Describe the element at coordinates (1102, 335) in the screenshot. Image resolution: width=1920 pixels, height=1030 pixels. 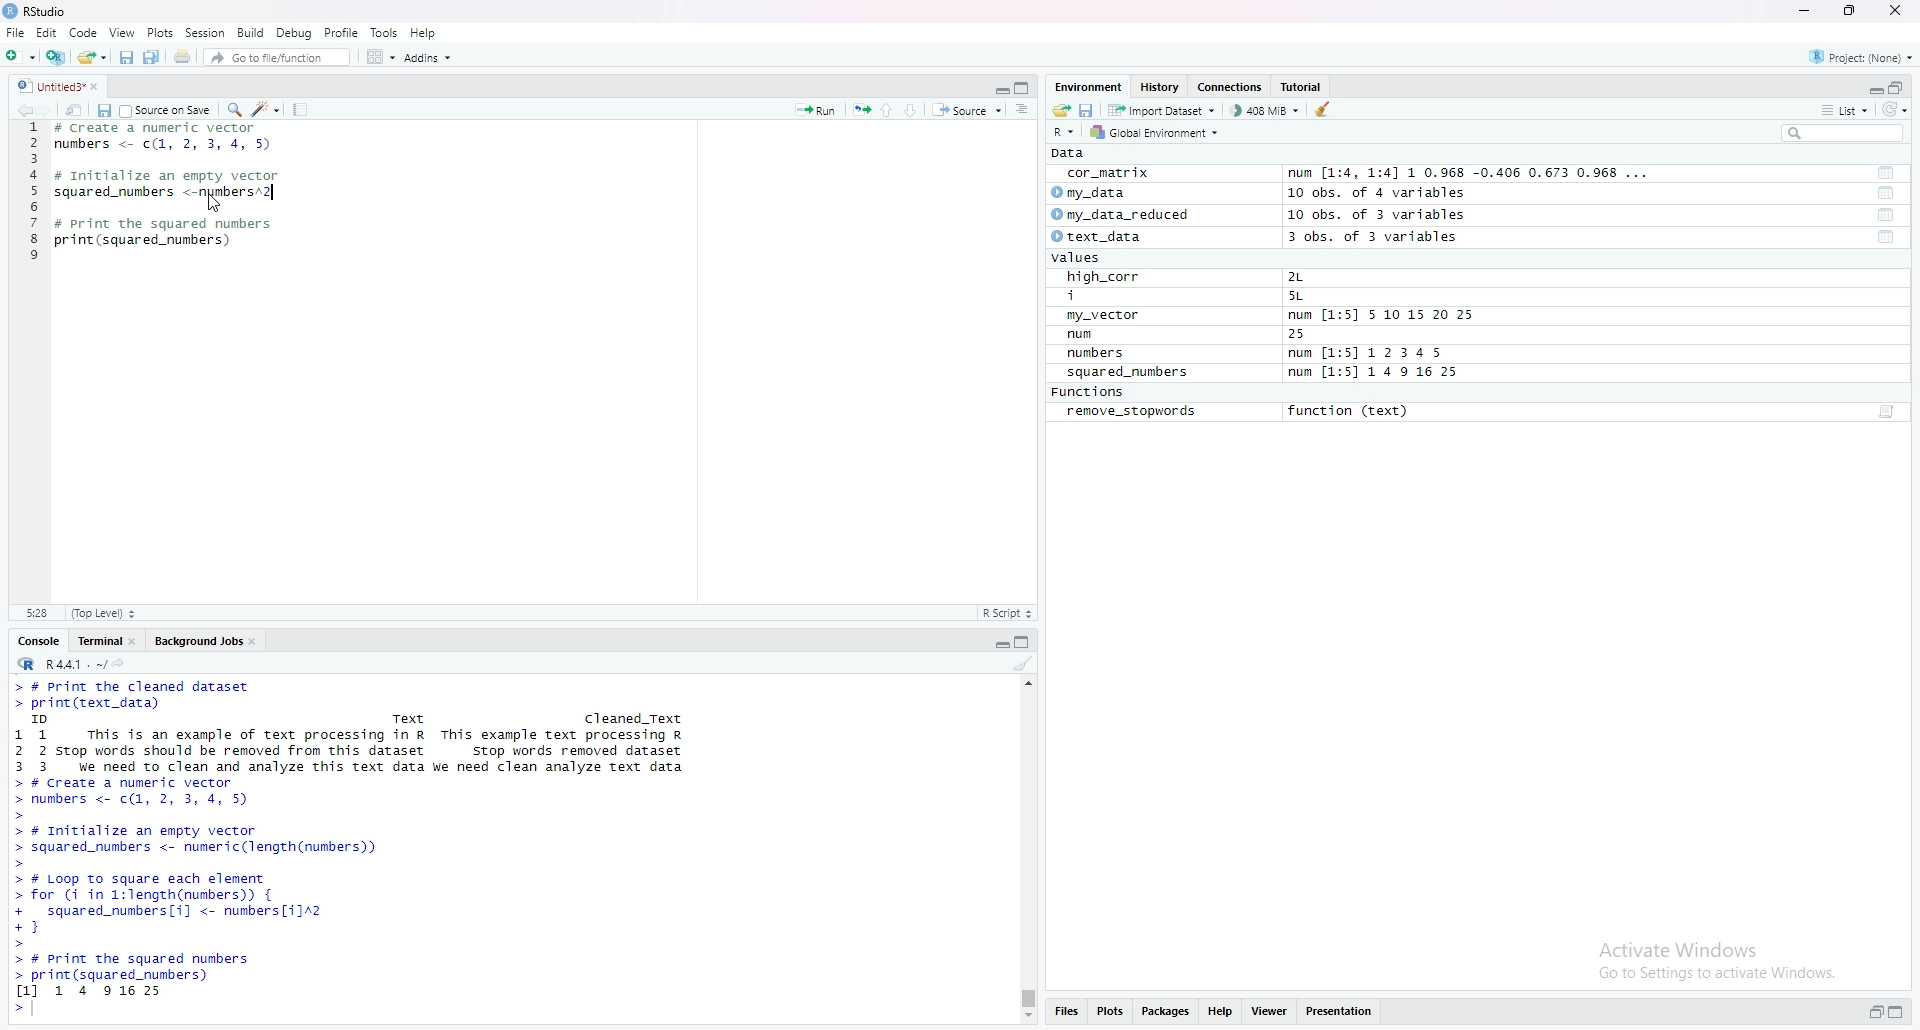
I see `num` at that location.